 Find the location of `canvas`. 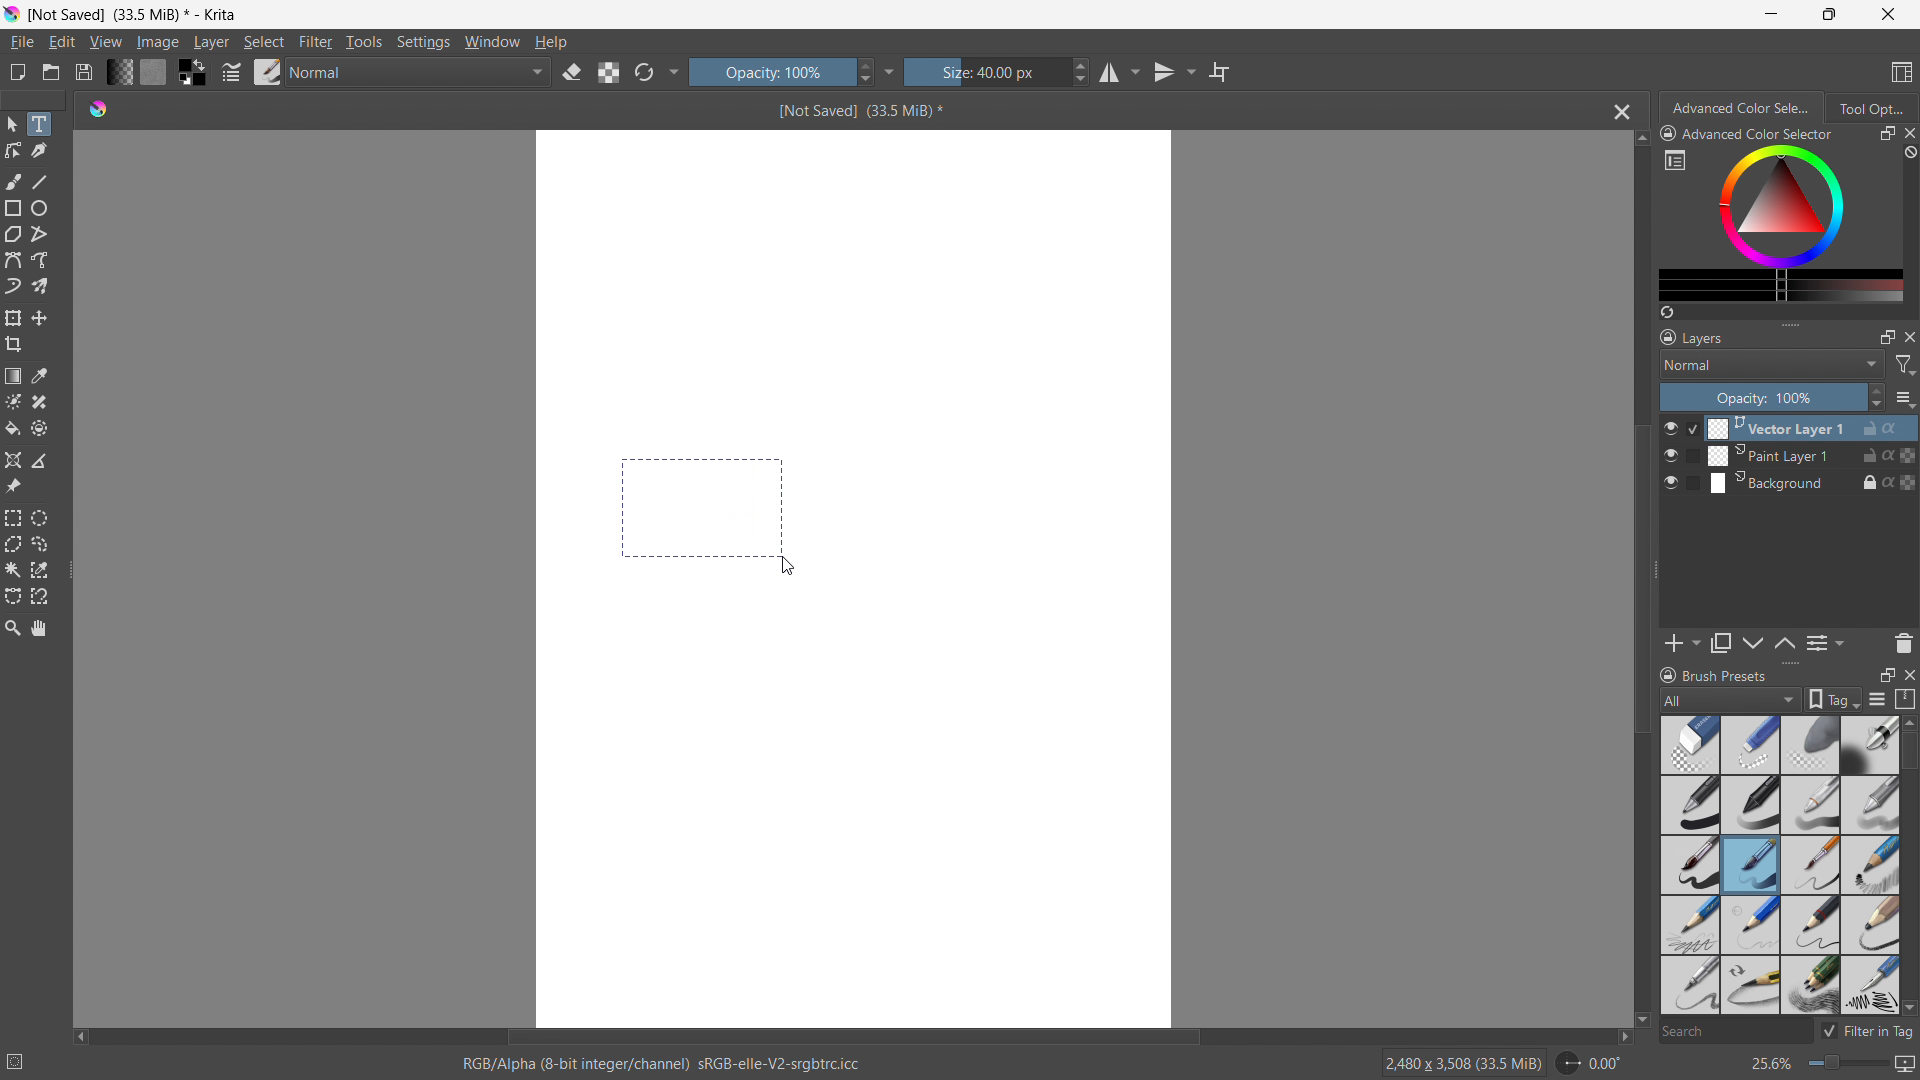

canvas is located at coordinates (854, 288).